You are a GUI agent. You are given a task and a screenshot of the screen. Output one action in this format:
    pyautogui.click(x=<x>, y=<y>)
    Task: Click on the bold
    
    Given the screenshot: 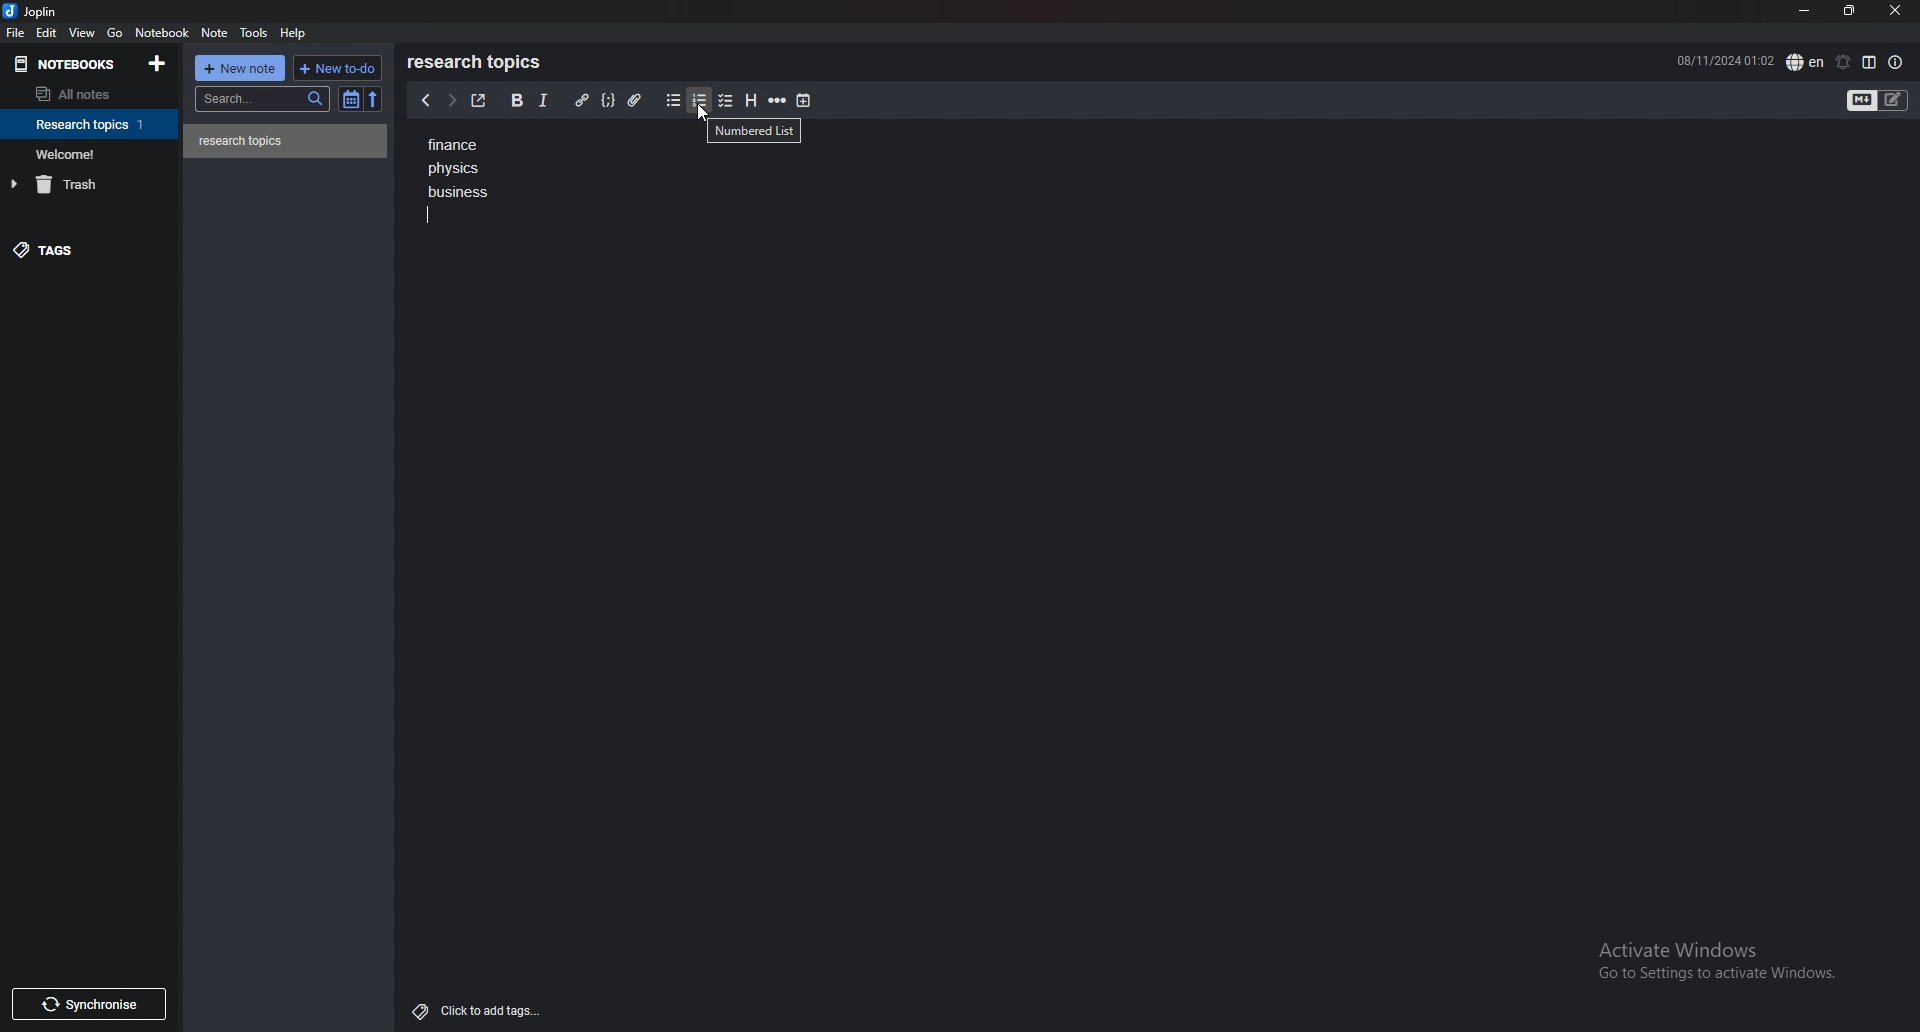 What is the action you would take?
    pyautogui.click(x=515, y=100)
    